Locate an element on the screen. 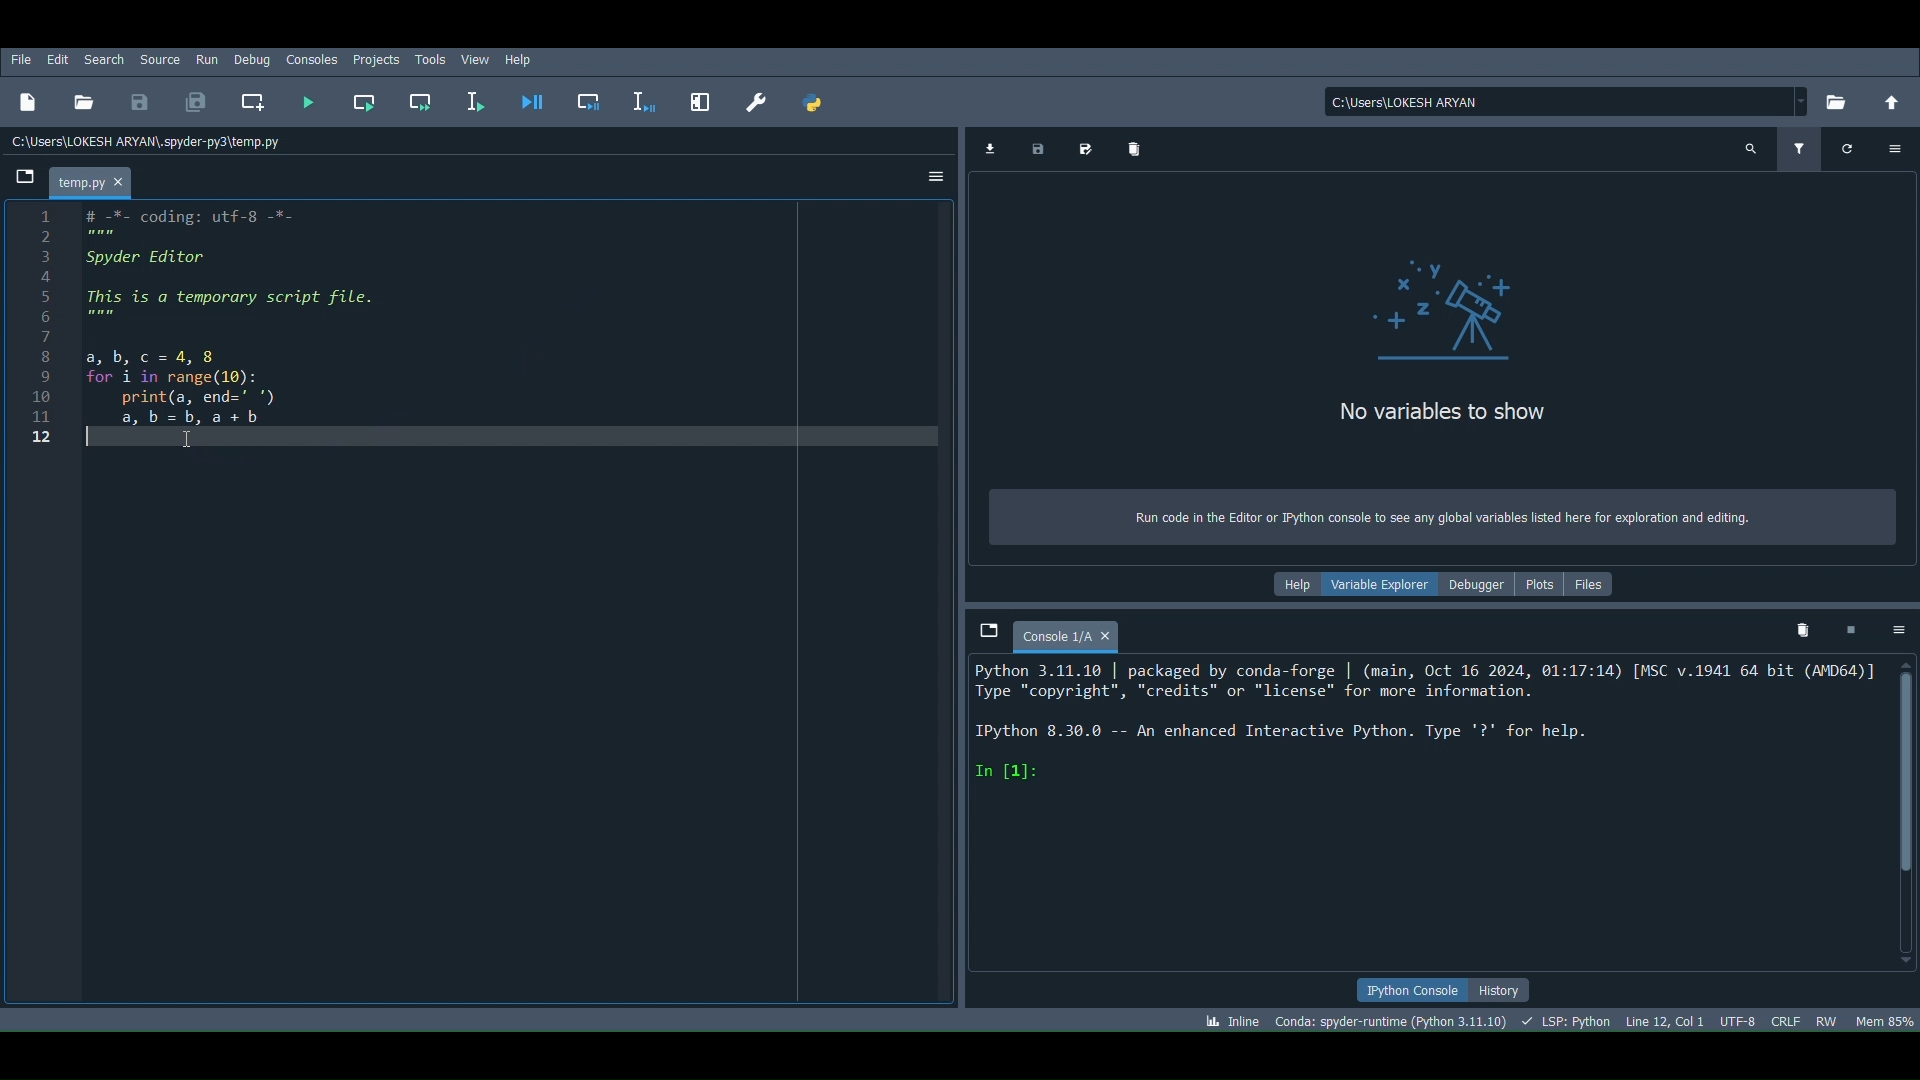  Run code in the Editor or Python console to see any global variables listed here for exploration and editing. is located at coordinates (1431, 518).